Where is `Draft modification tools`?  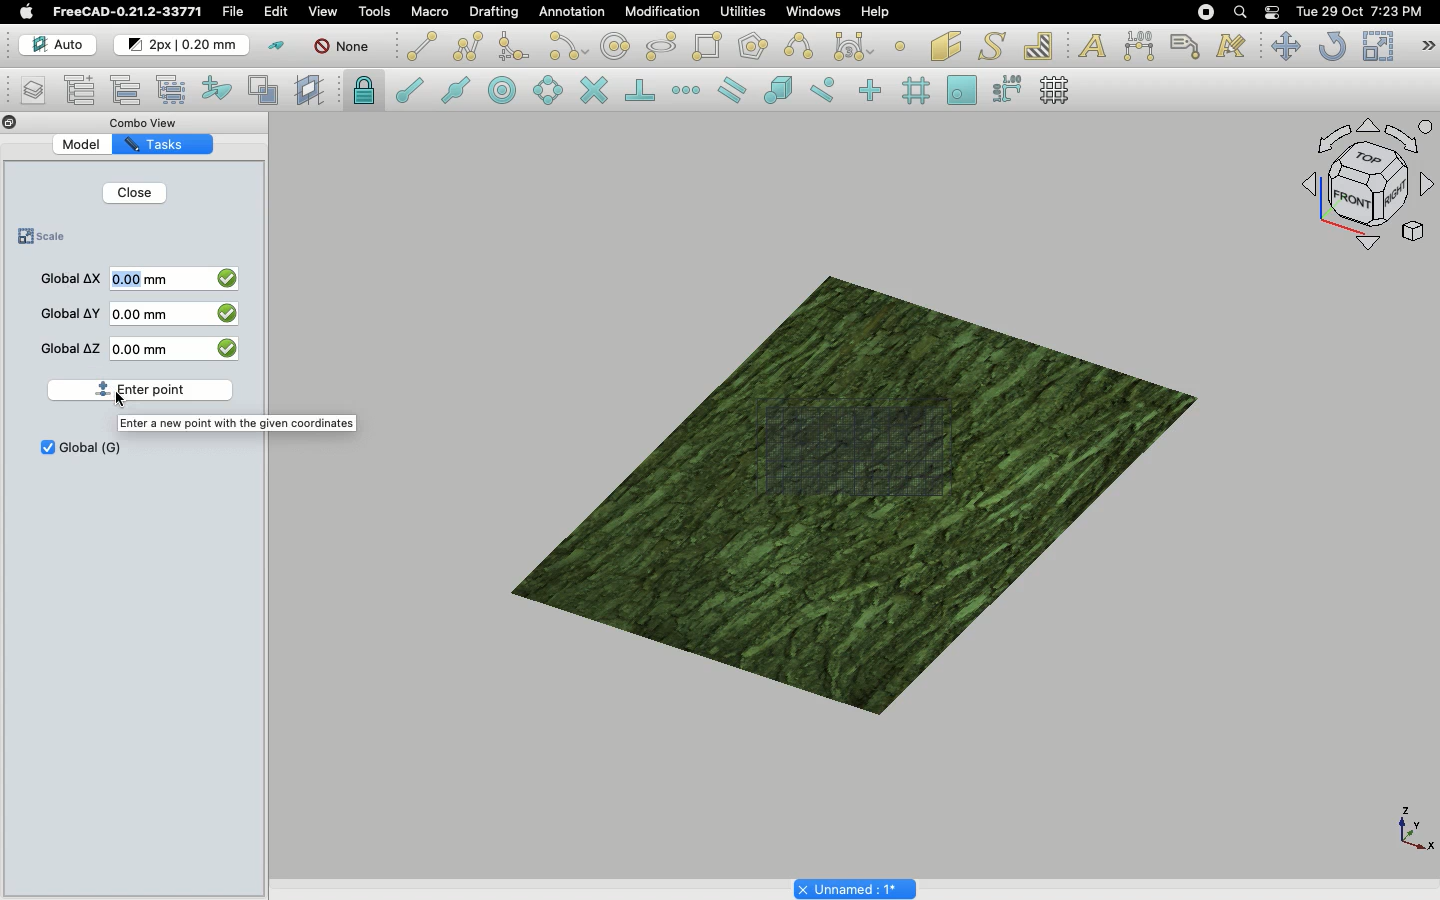
Draft modification tools is located at coordinates (1428, 46).